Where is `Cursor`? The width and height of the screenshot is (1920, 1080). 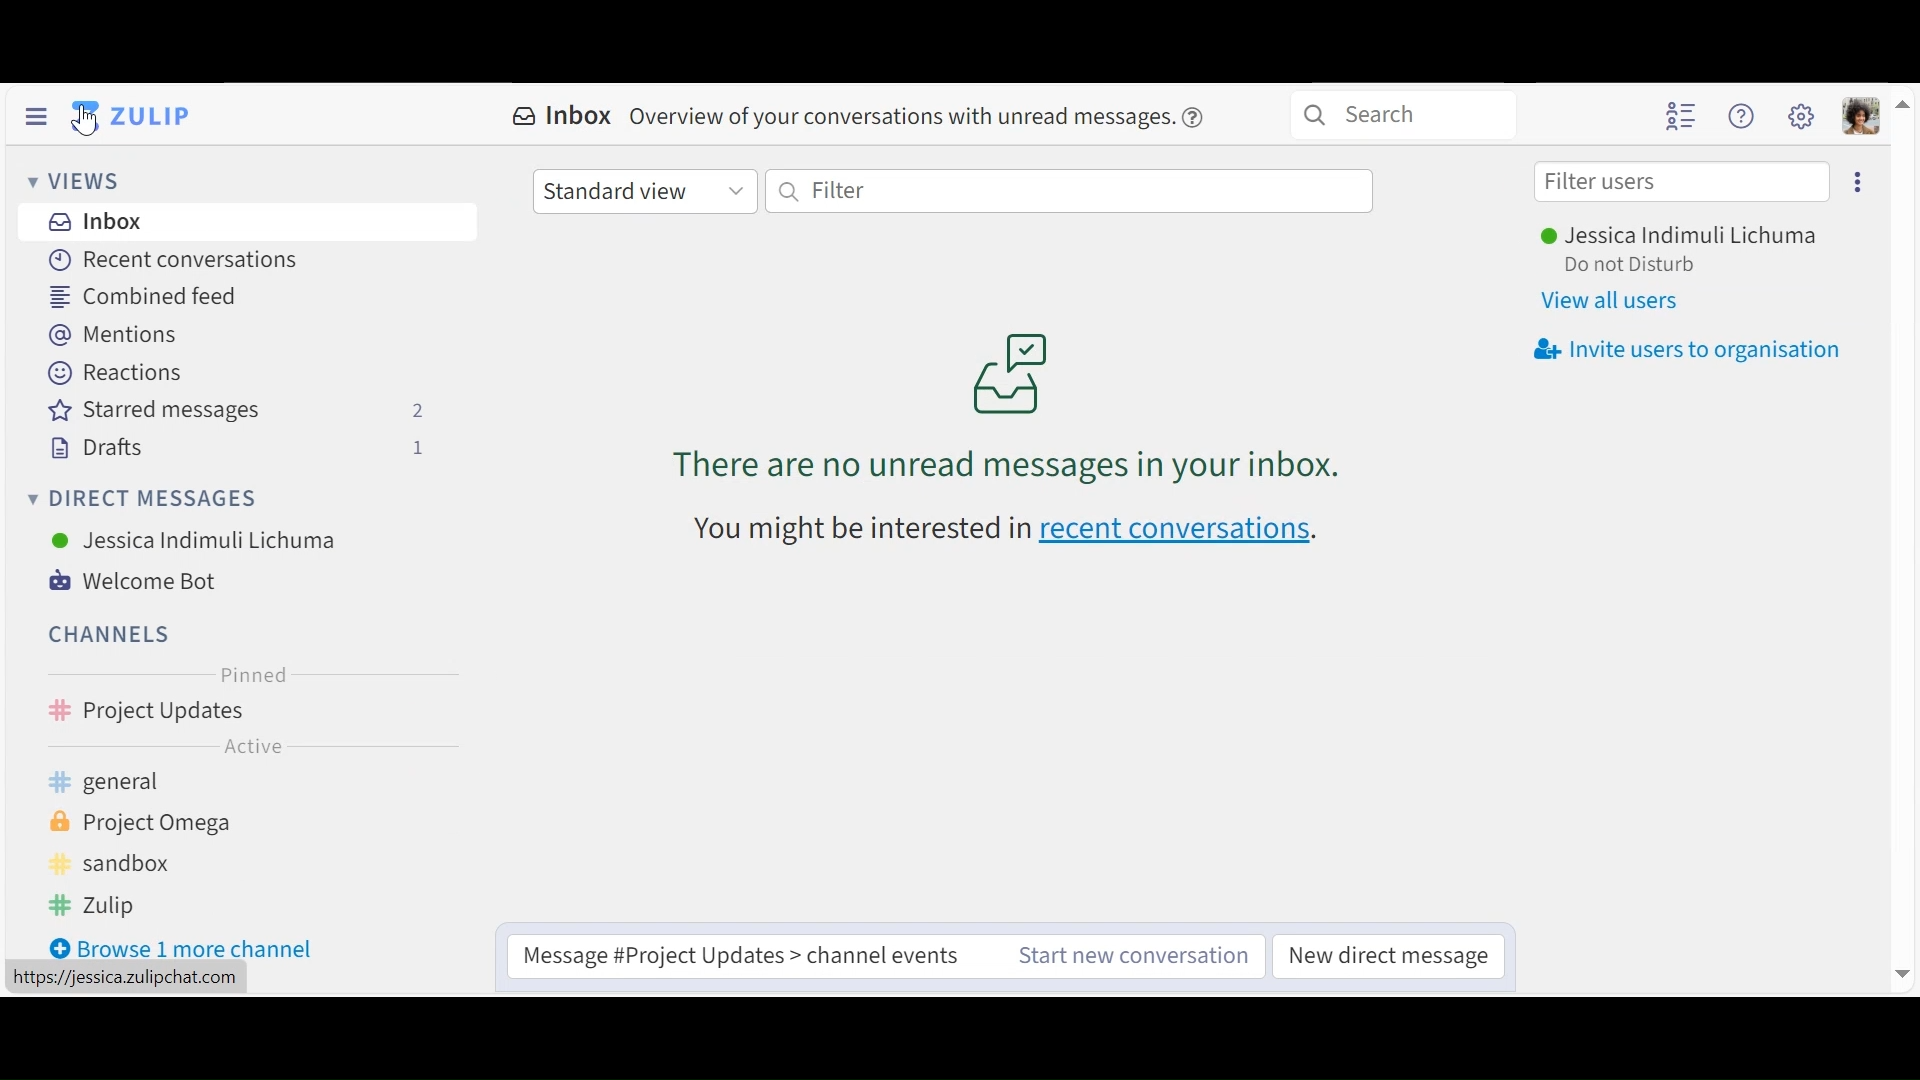
Cursor is located at coordinates (92, 124).